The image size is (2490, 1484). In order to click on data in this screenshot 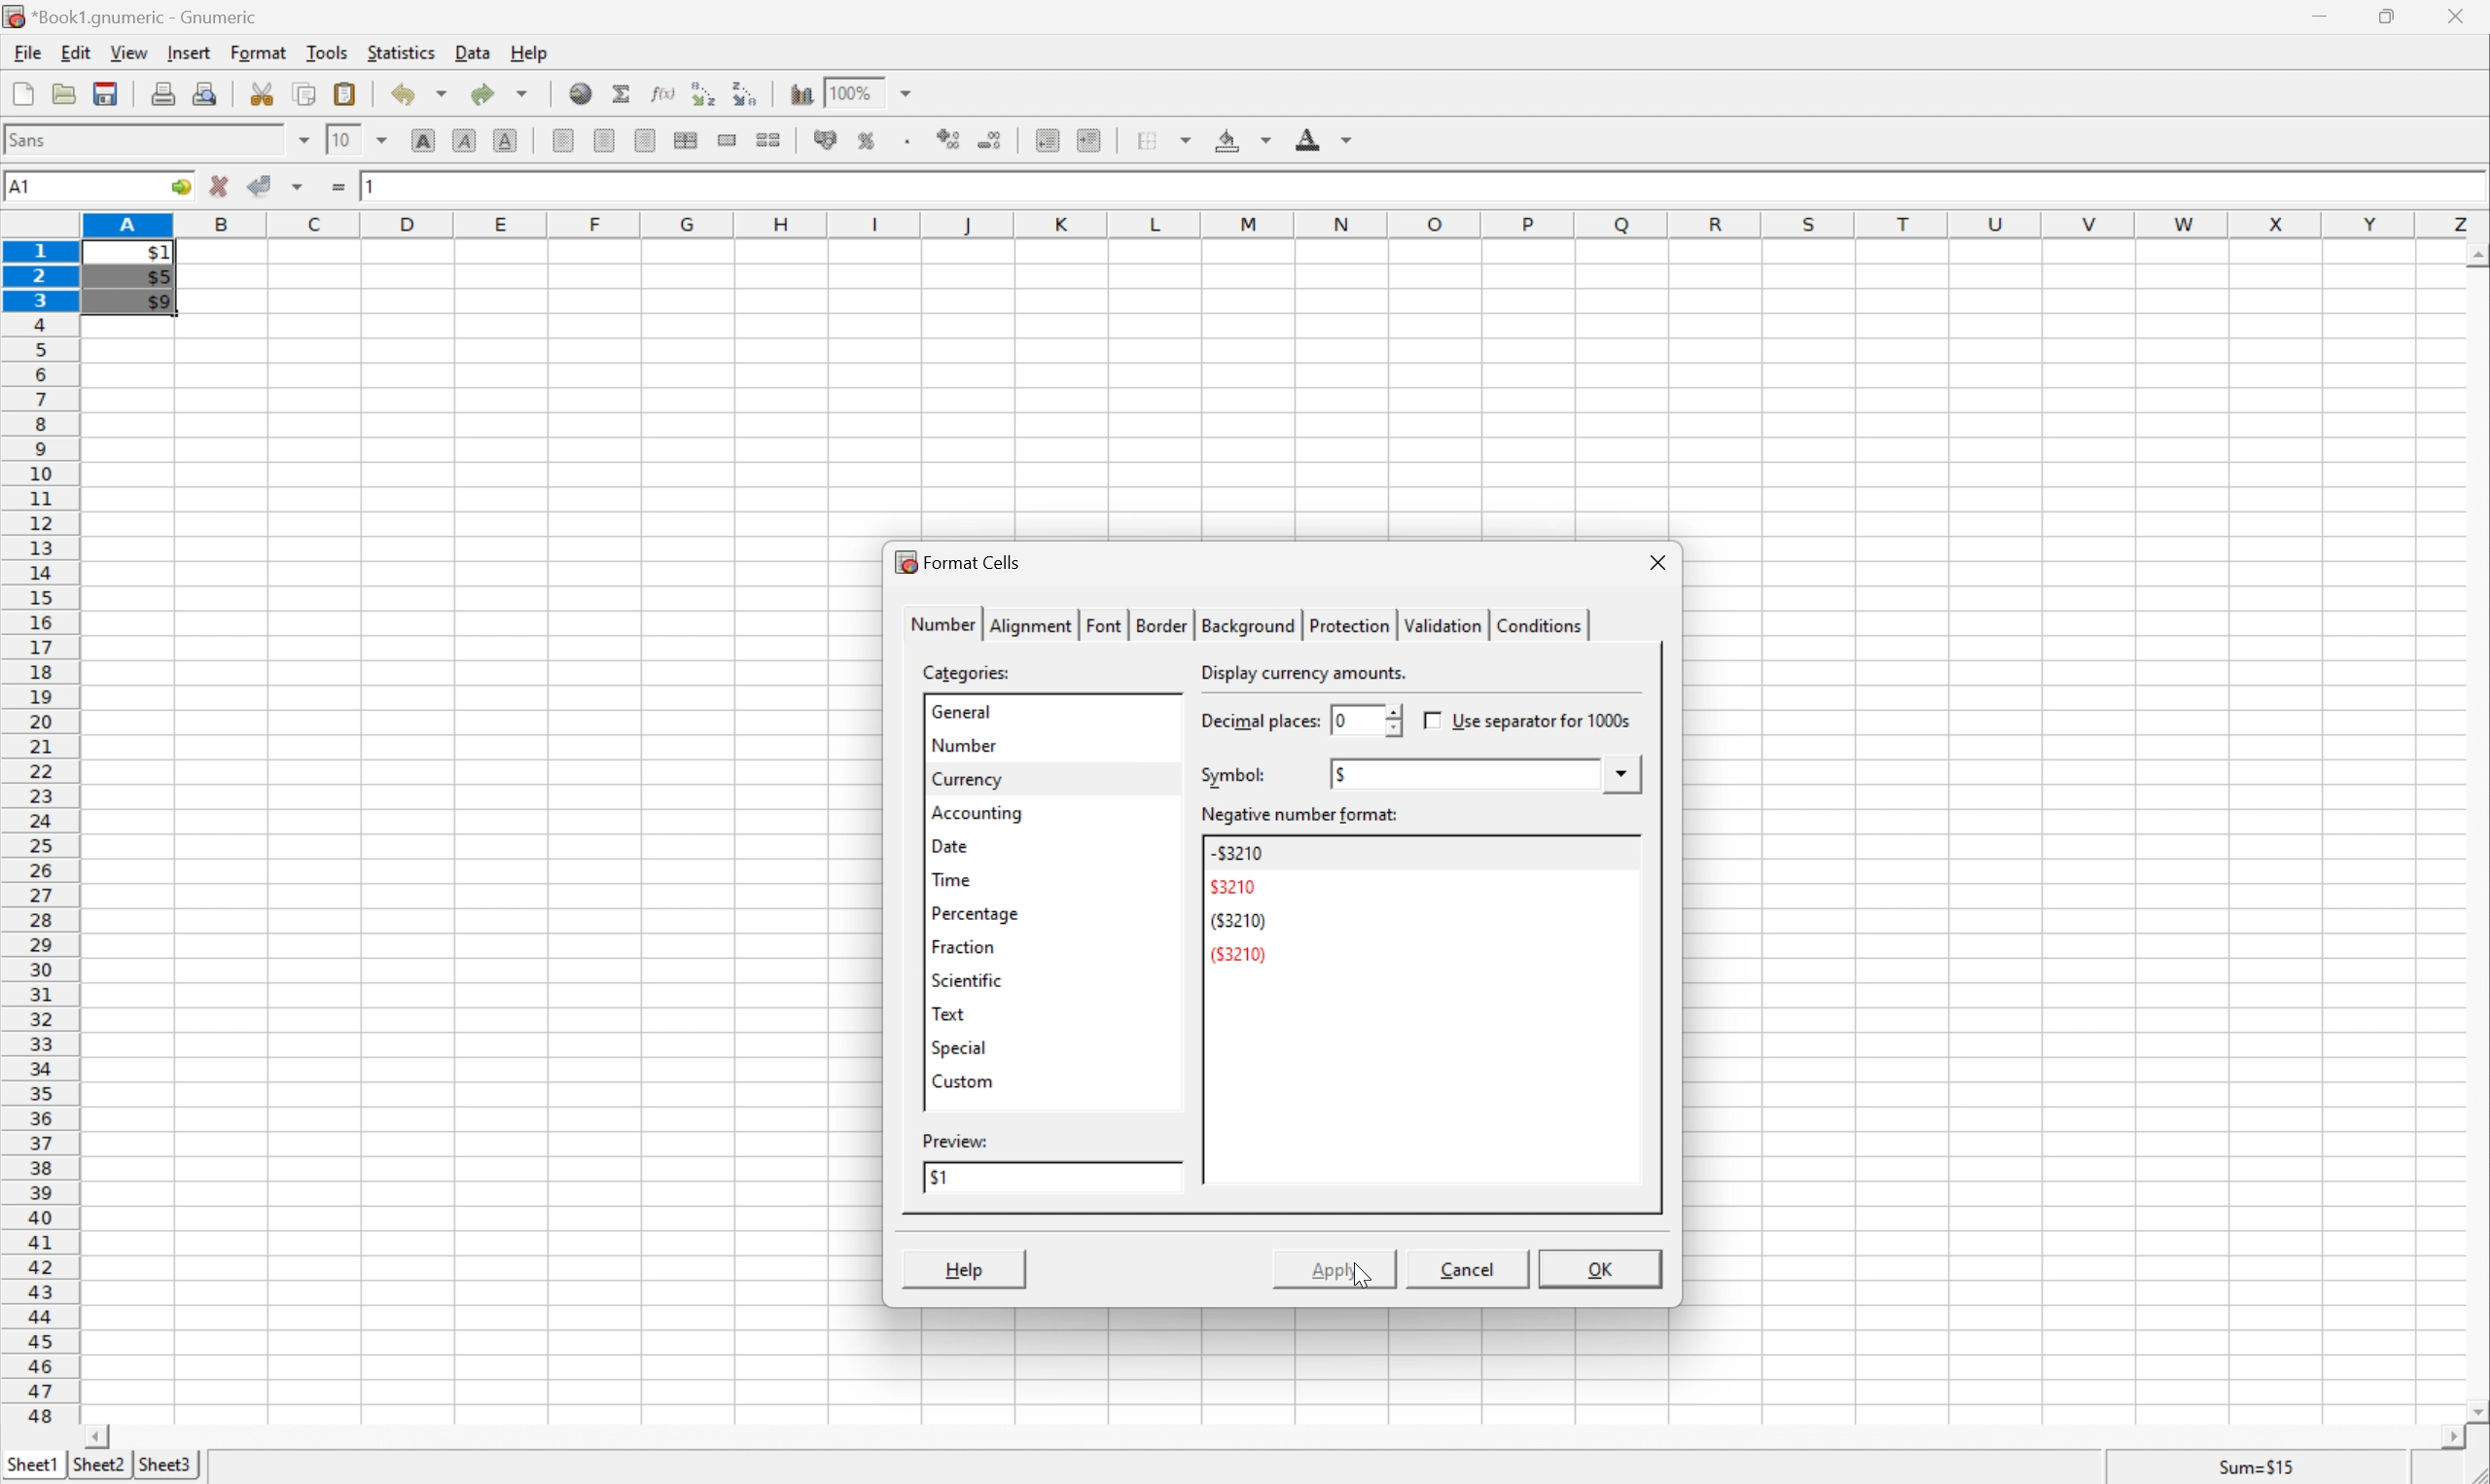, I will do `click(475, 48)`.